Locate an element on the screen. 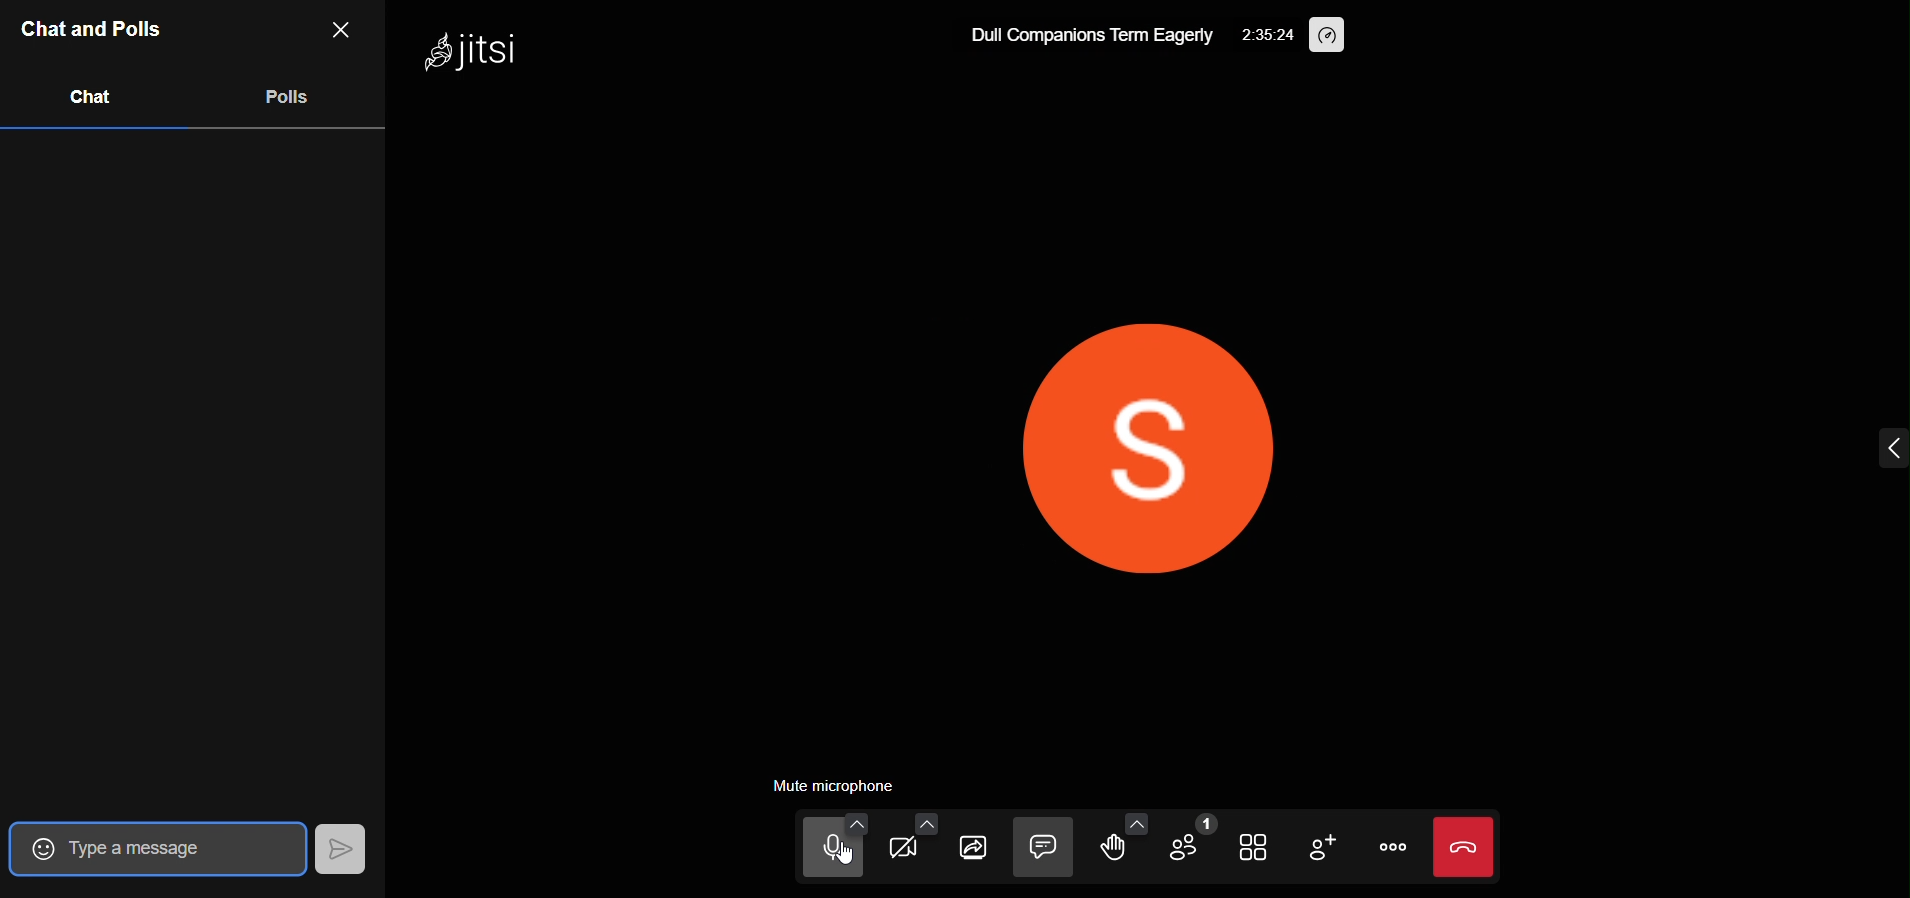 The image size is (1910, 898). video setting is located at coordinates (924, 820).